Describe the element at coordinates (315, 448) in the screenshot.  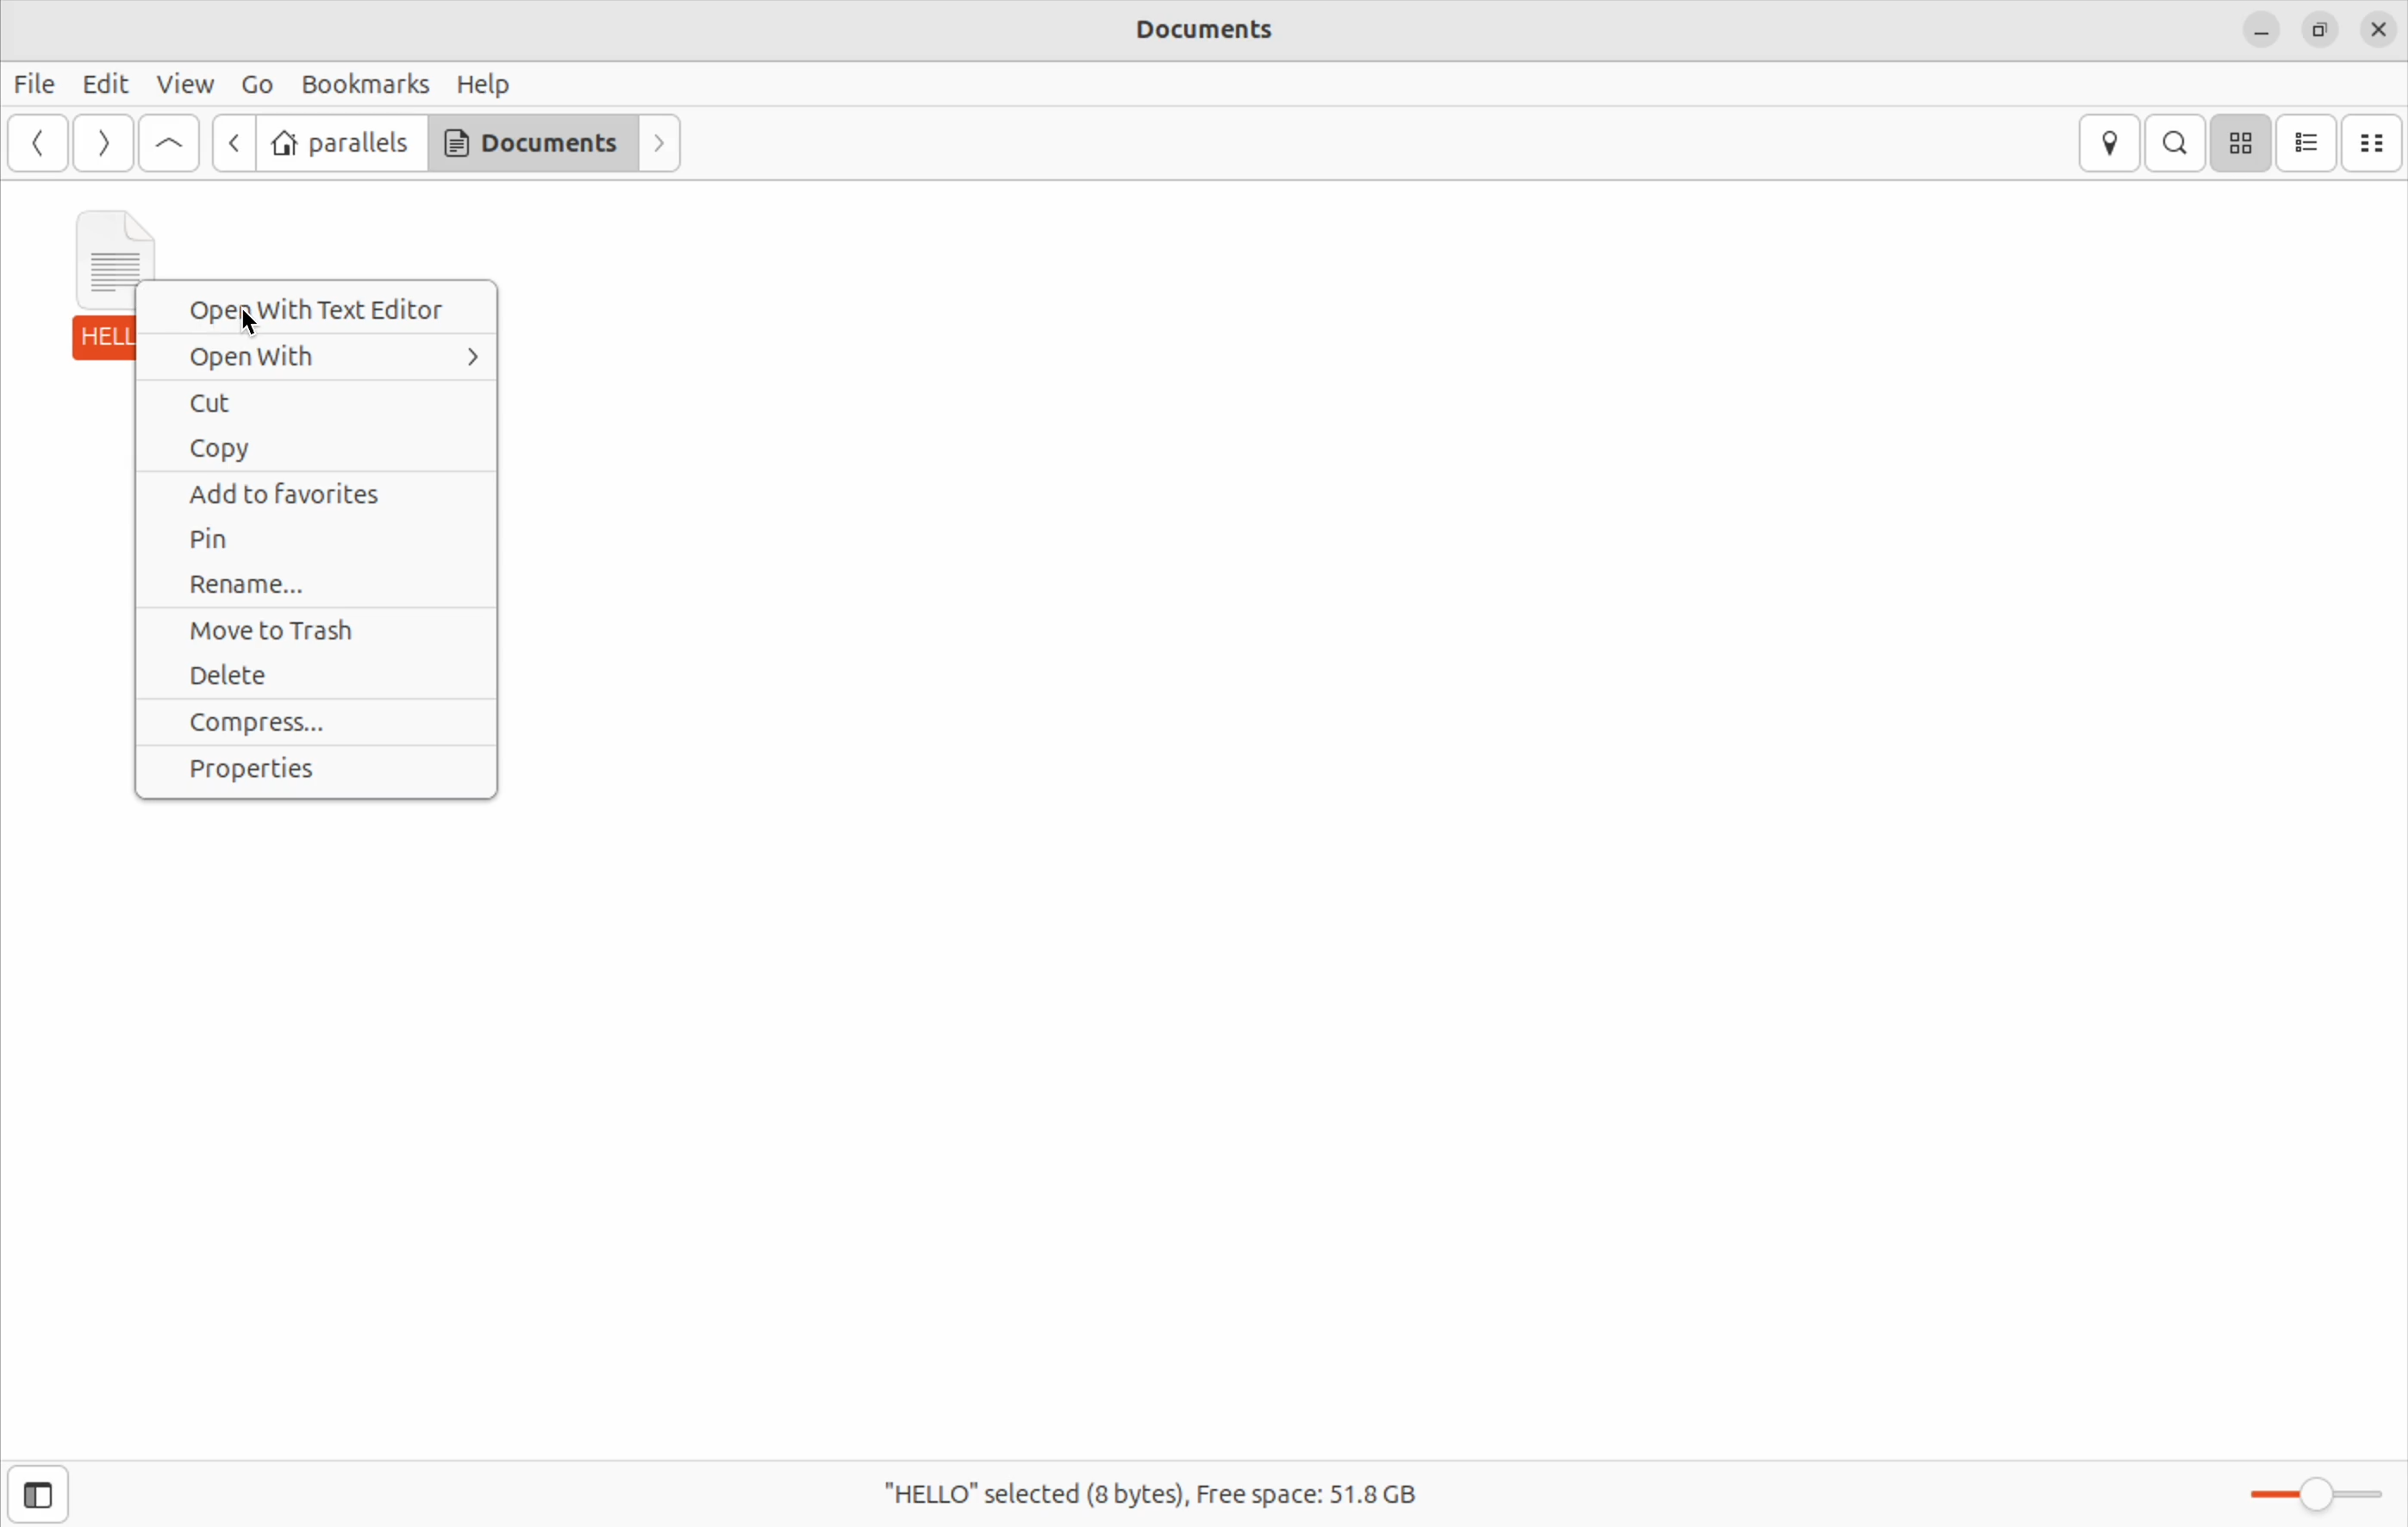
I see `Copy` at that location.